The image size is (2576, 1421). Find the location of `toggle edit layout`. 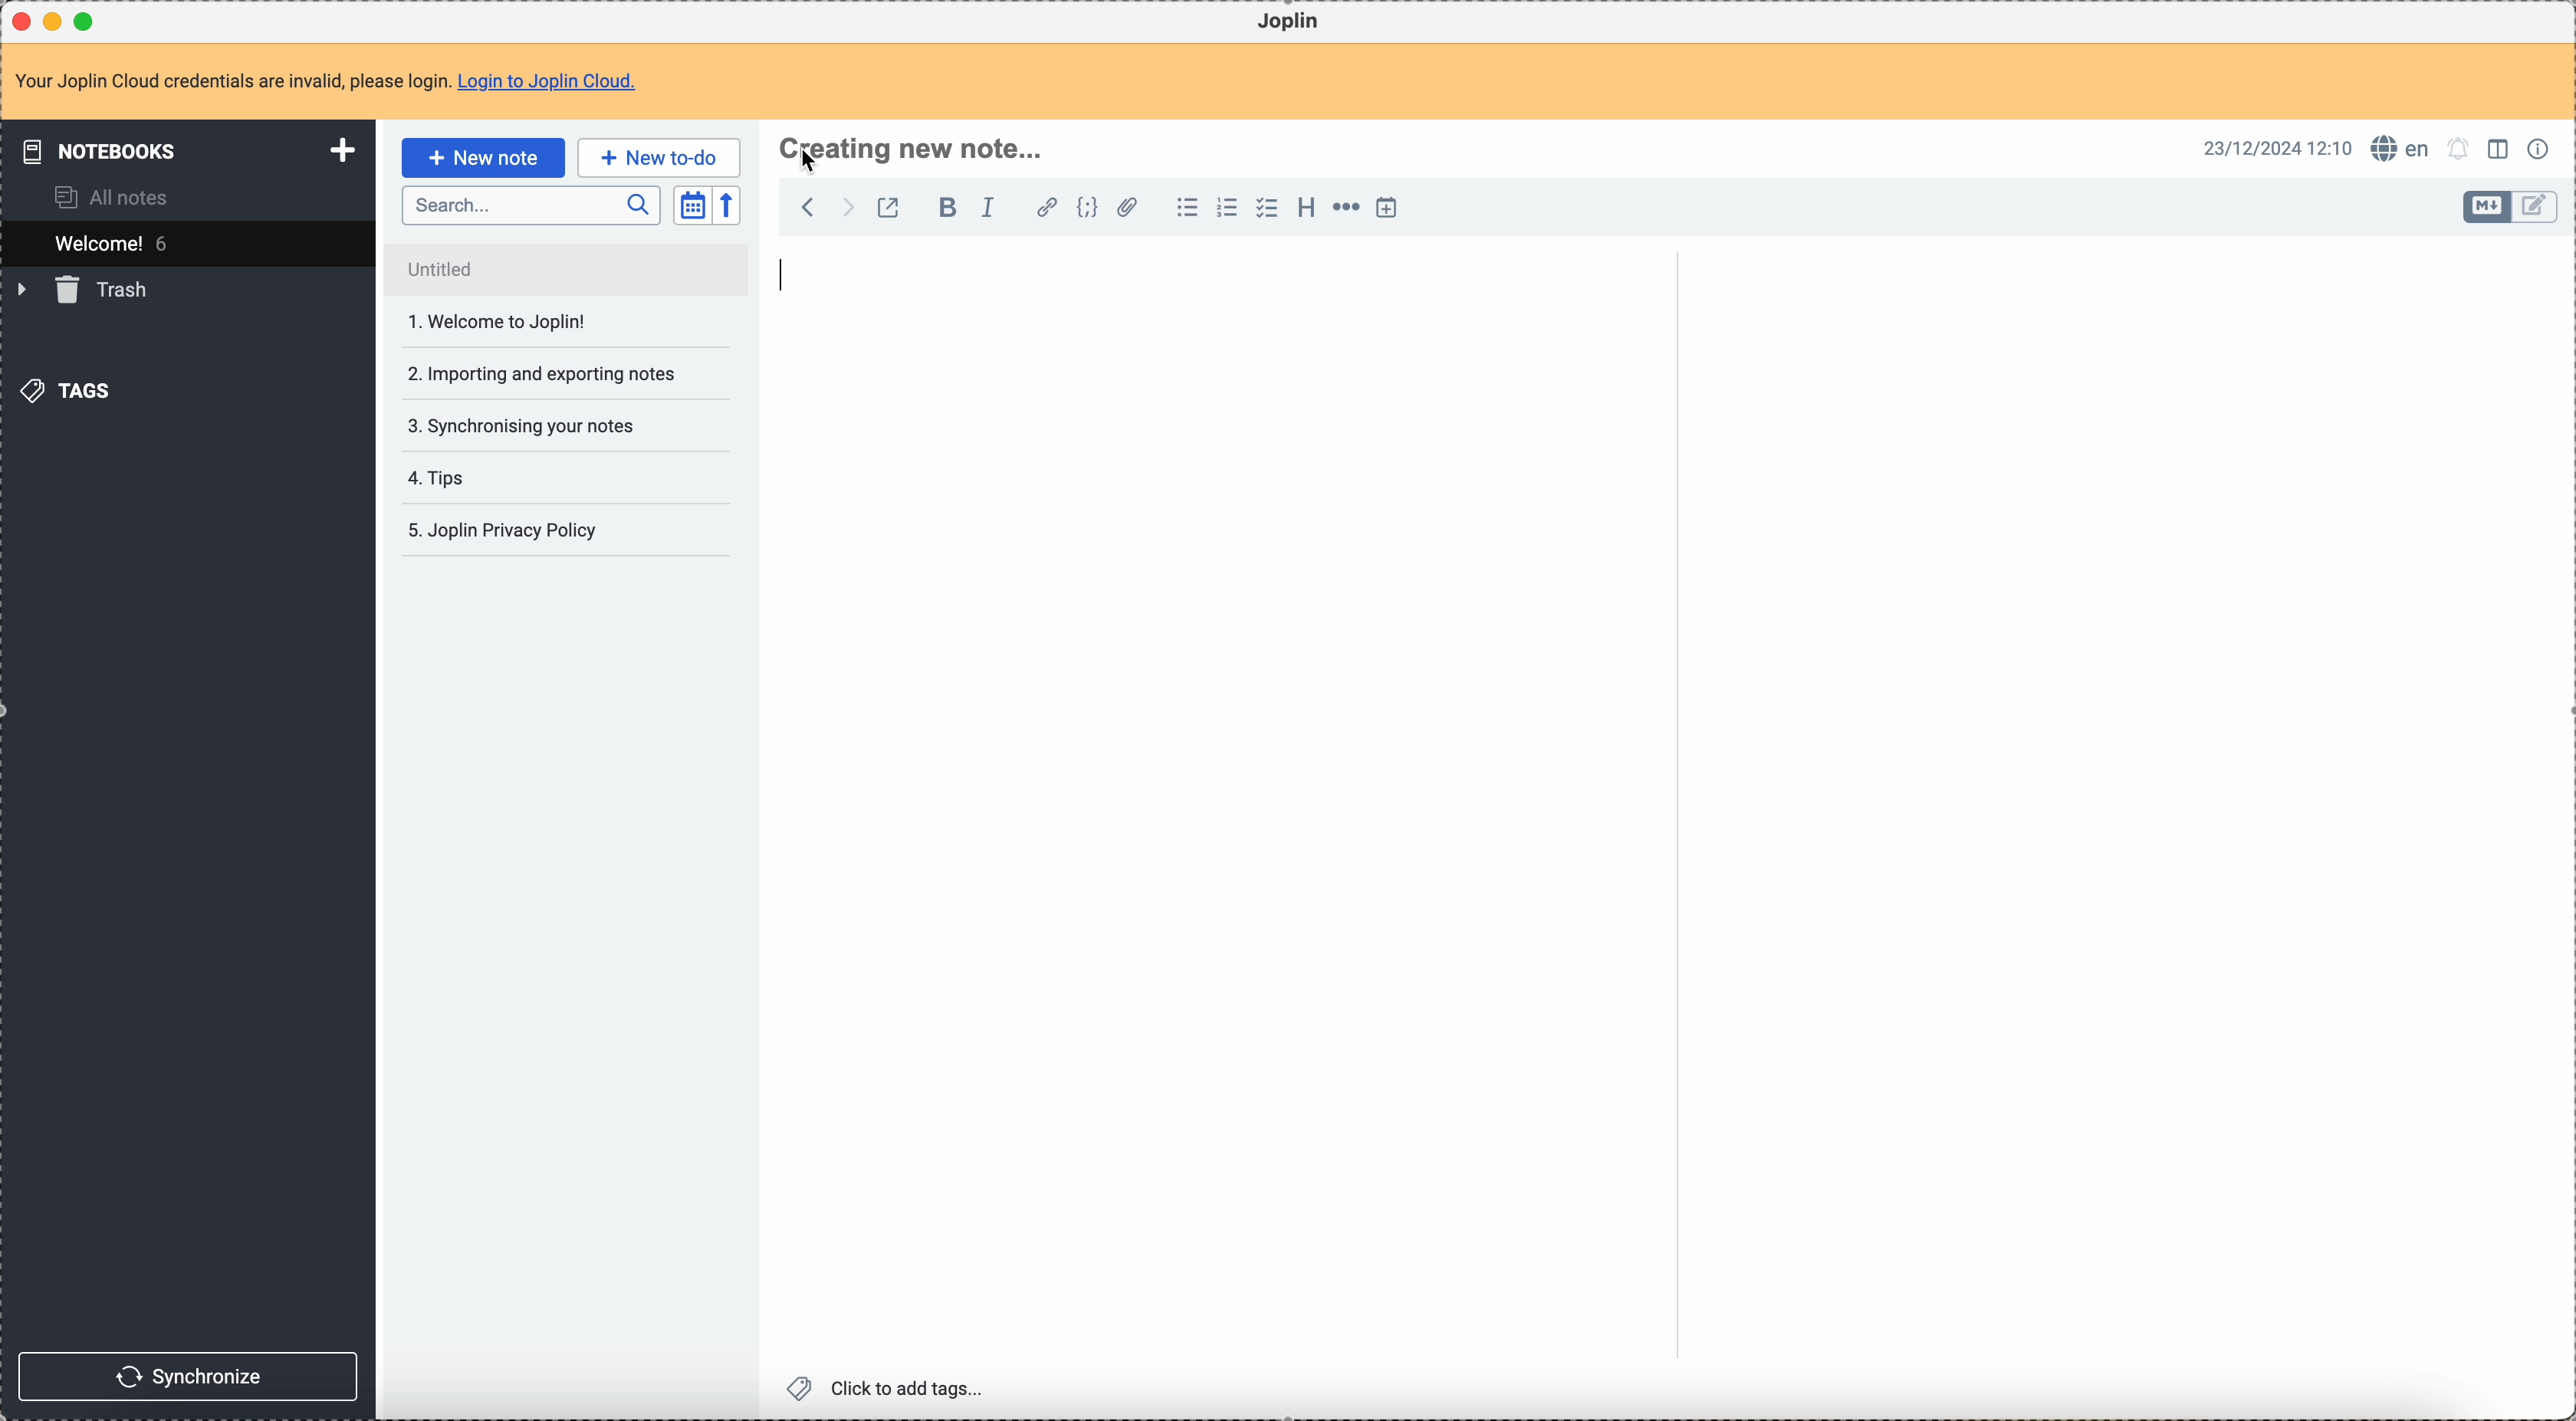

toggle edit layout is located at coordinates (2488, 207).